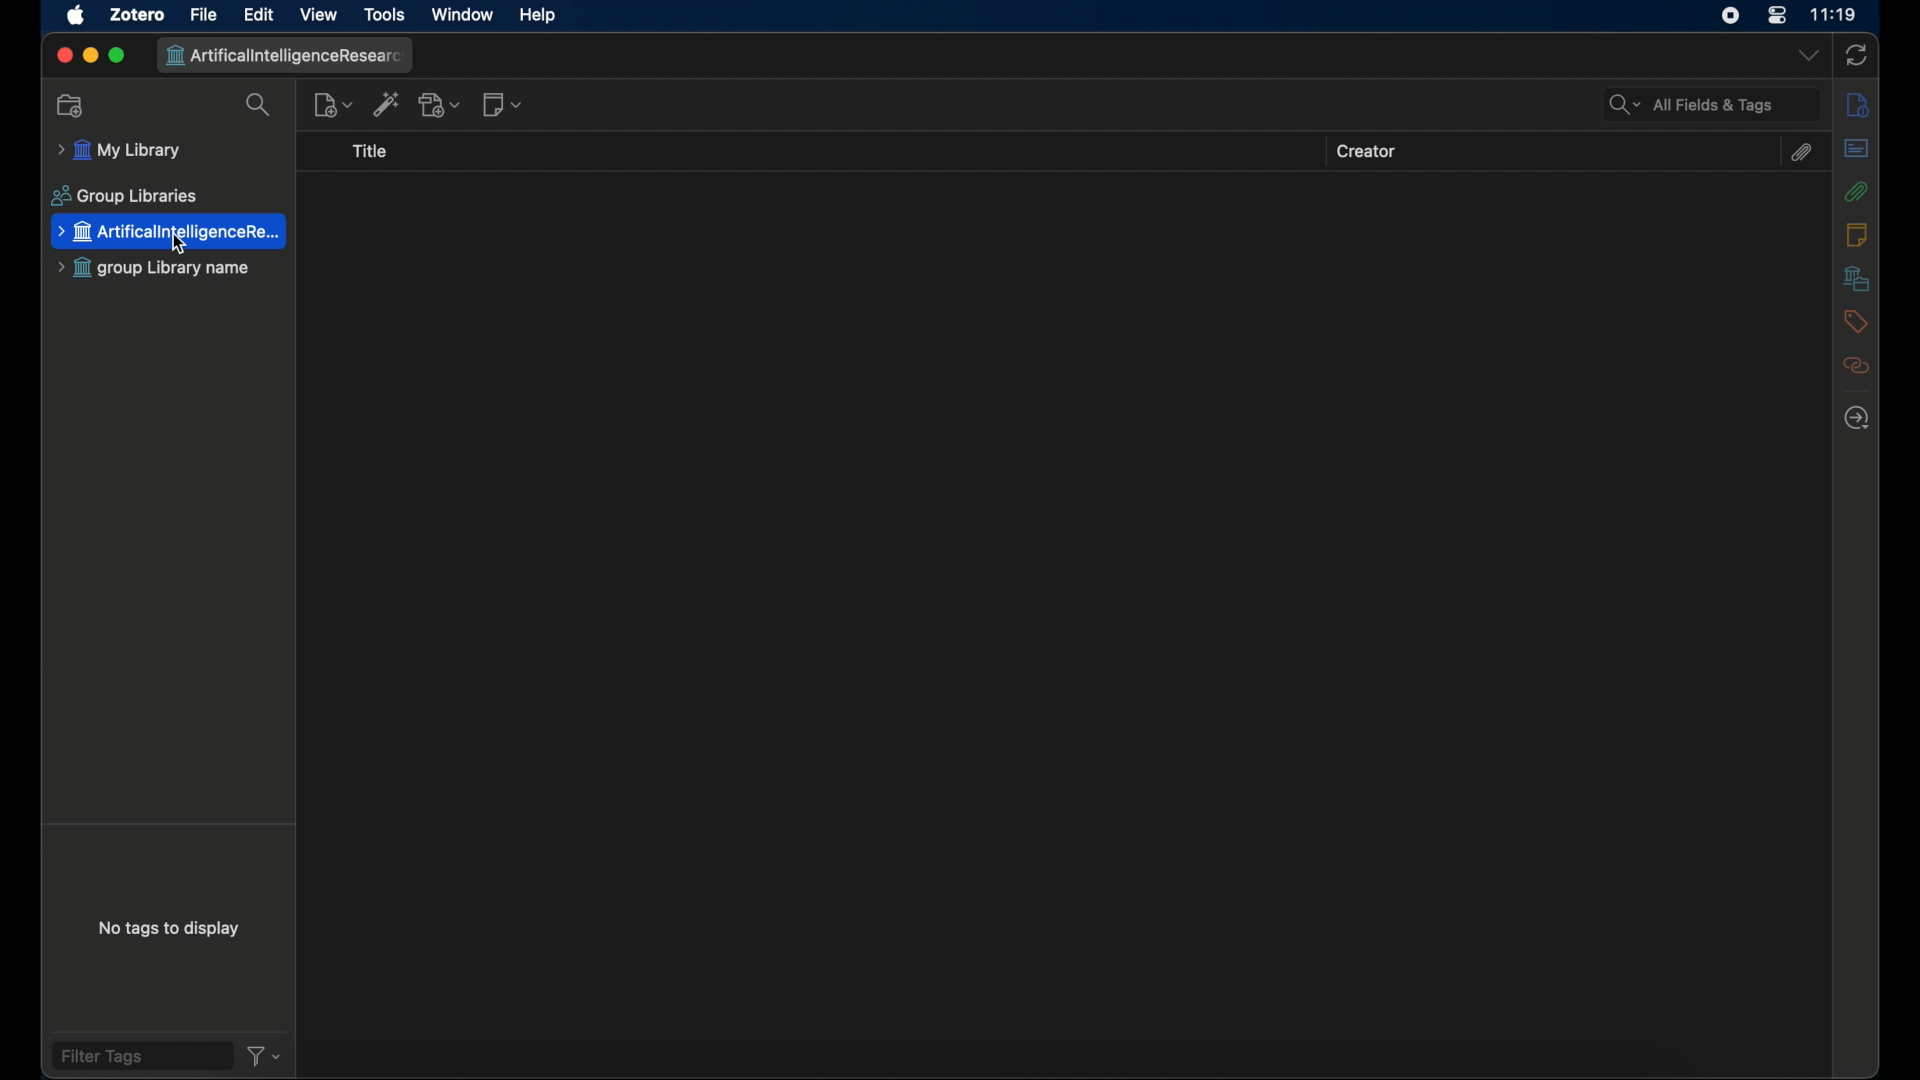  Describe the element at coordinates (1857, 191) in the screenshot. I see `attachments` at that location.